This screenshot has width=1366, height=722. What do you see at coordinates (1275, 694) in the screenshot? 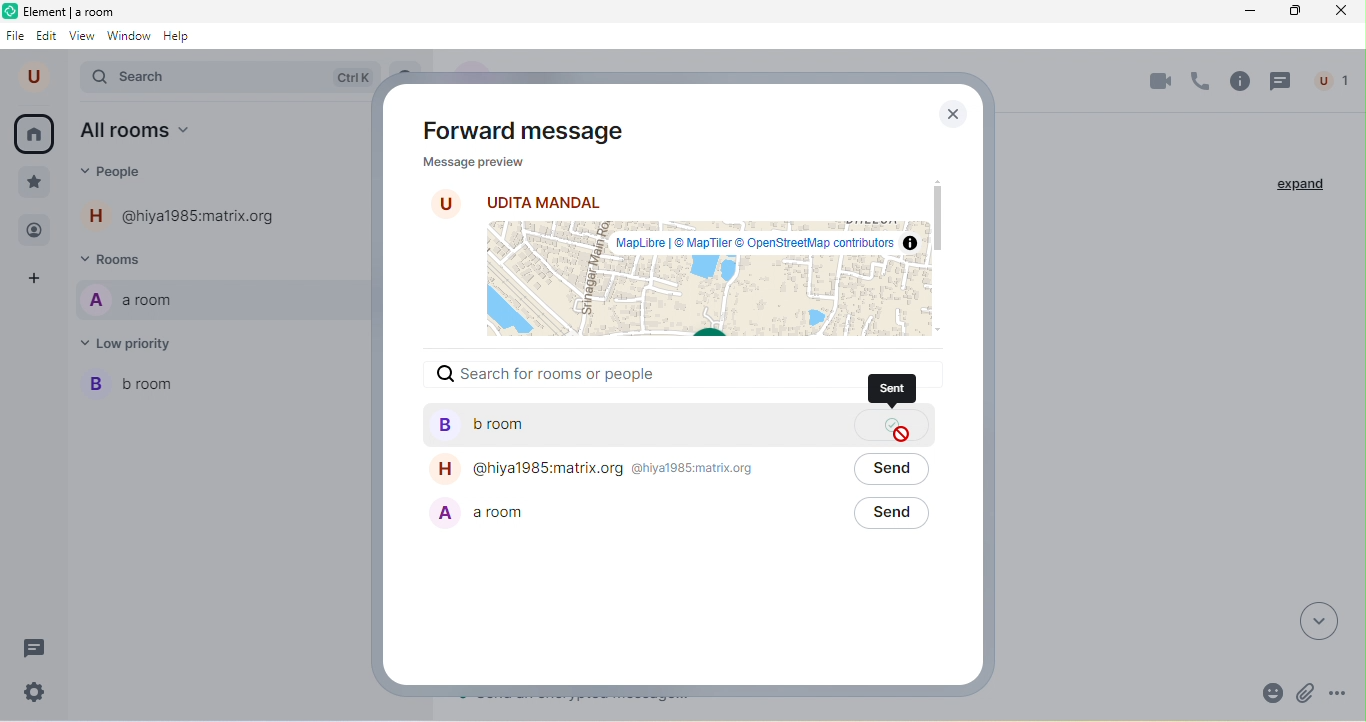
I see `emoji` at bounding box center [1275, 694].